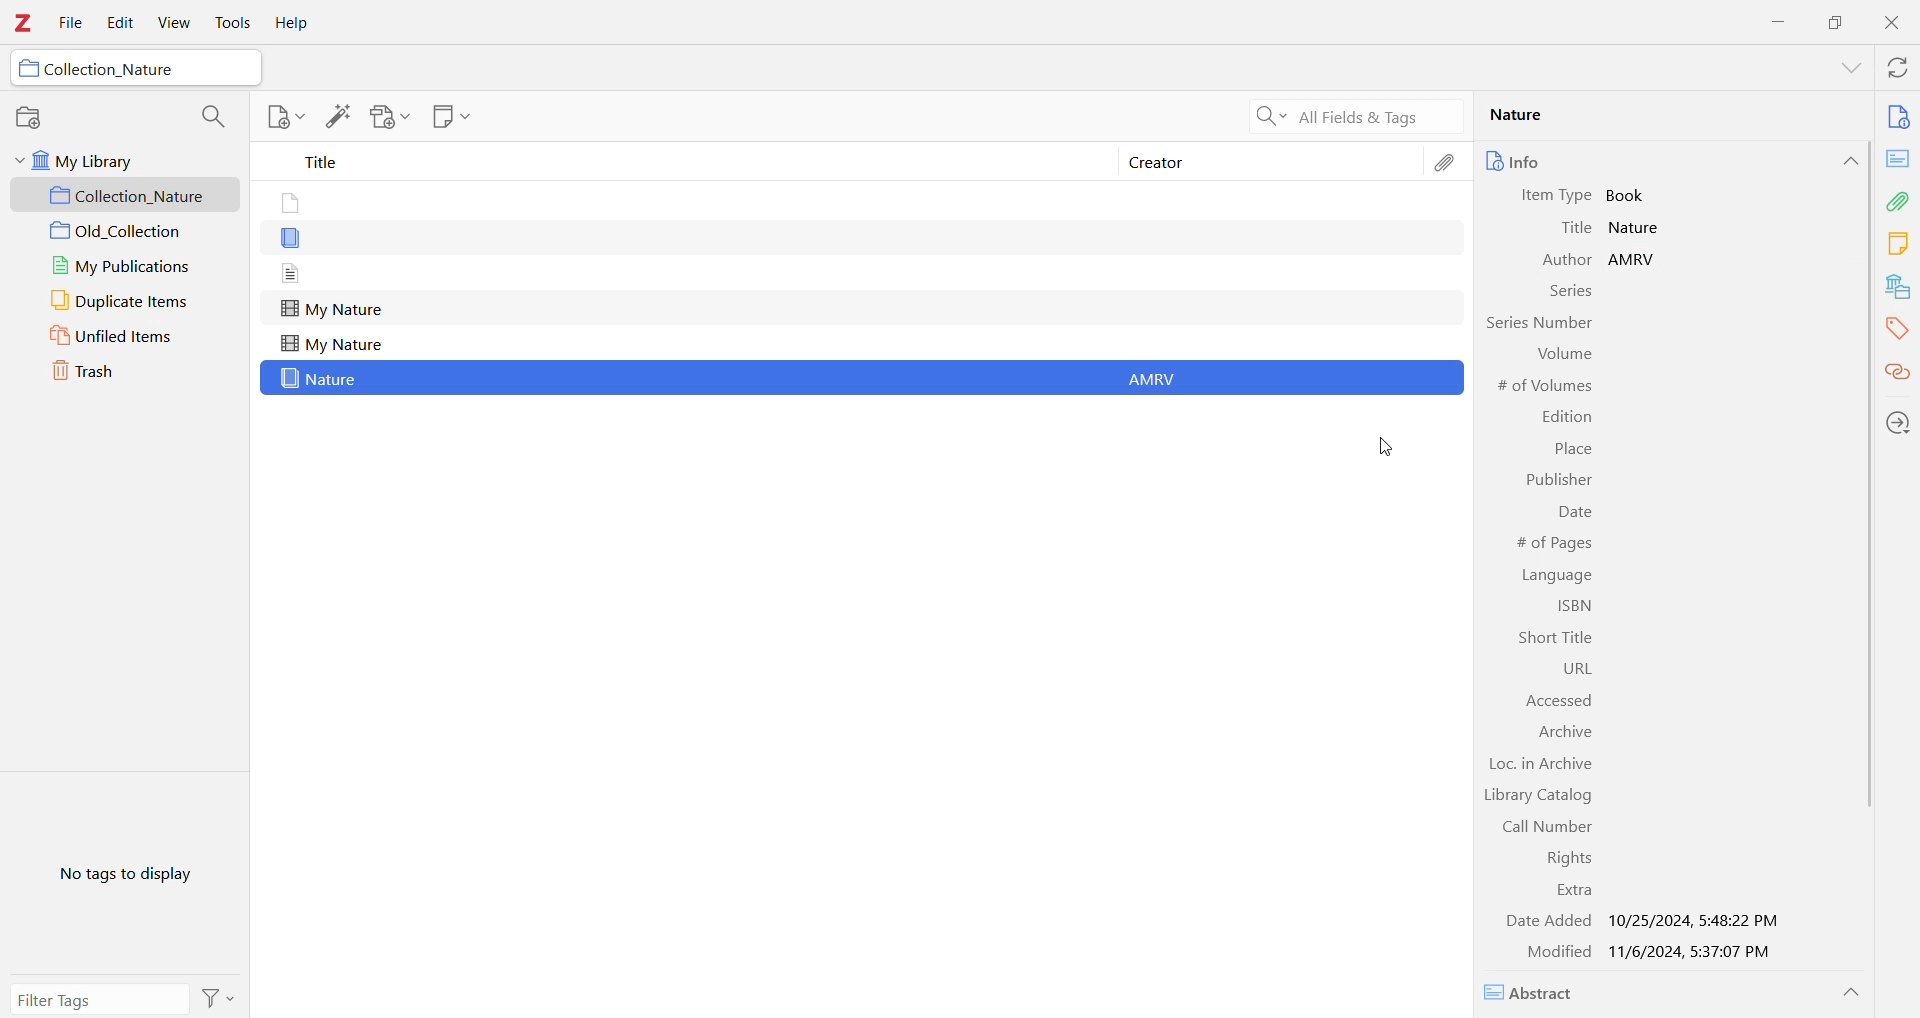 The height and width of the screenshot is (1018, 1920). I want to click on Series Number, so click(1537, 322).